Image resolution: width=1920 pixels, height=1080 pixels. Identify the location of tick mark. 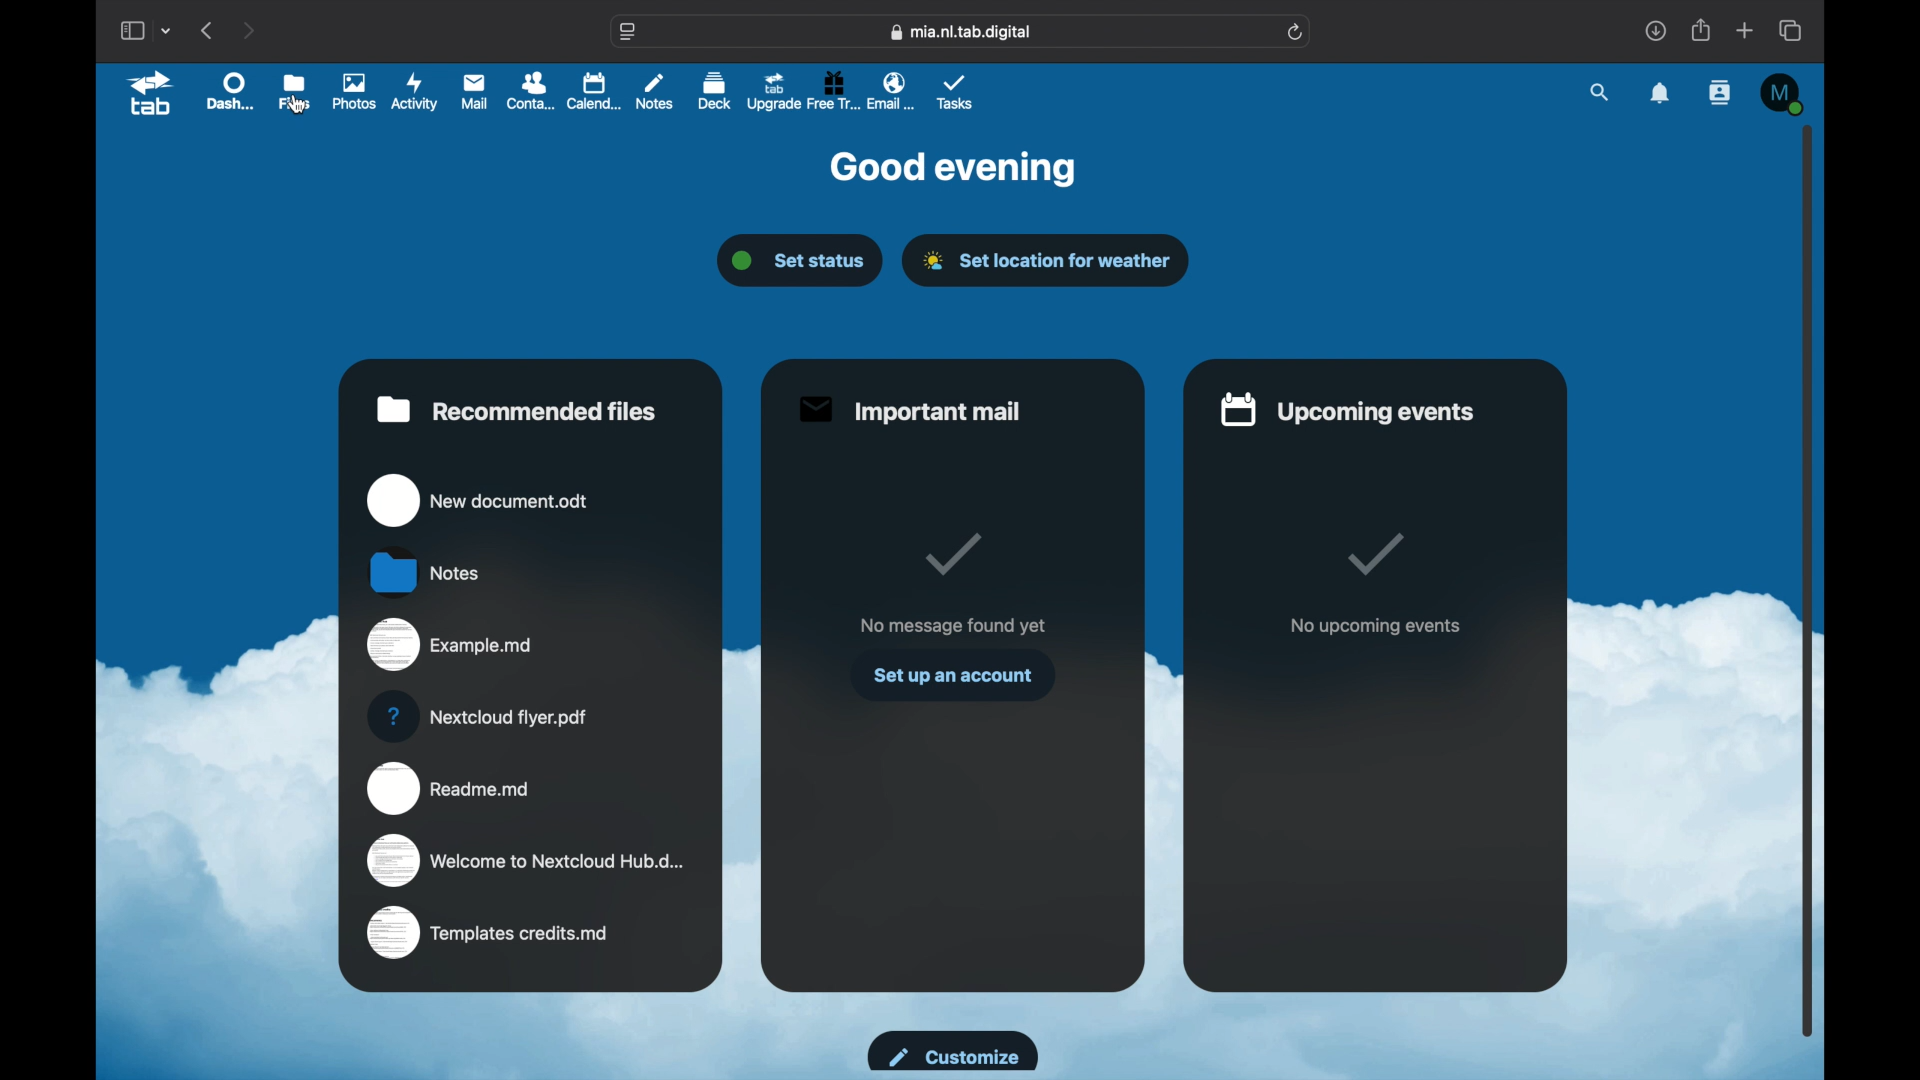
(953, 553).